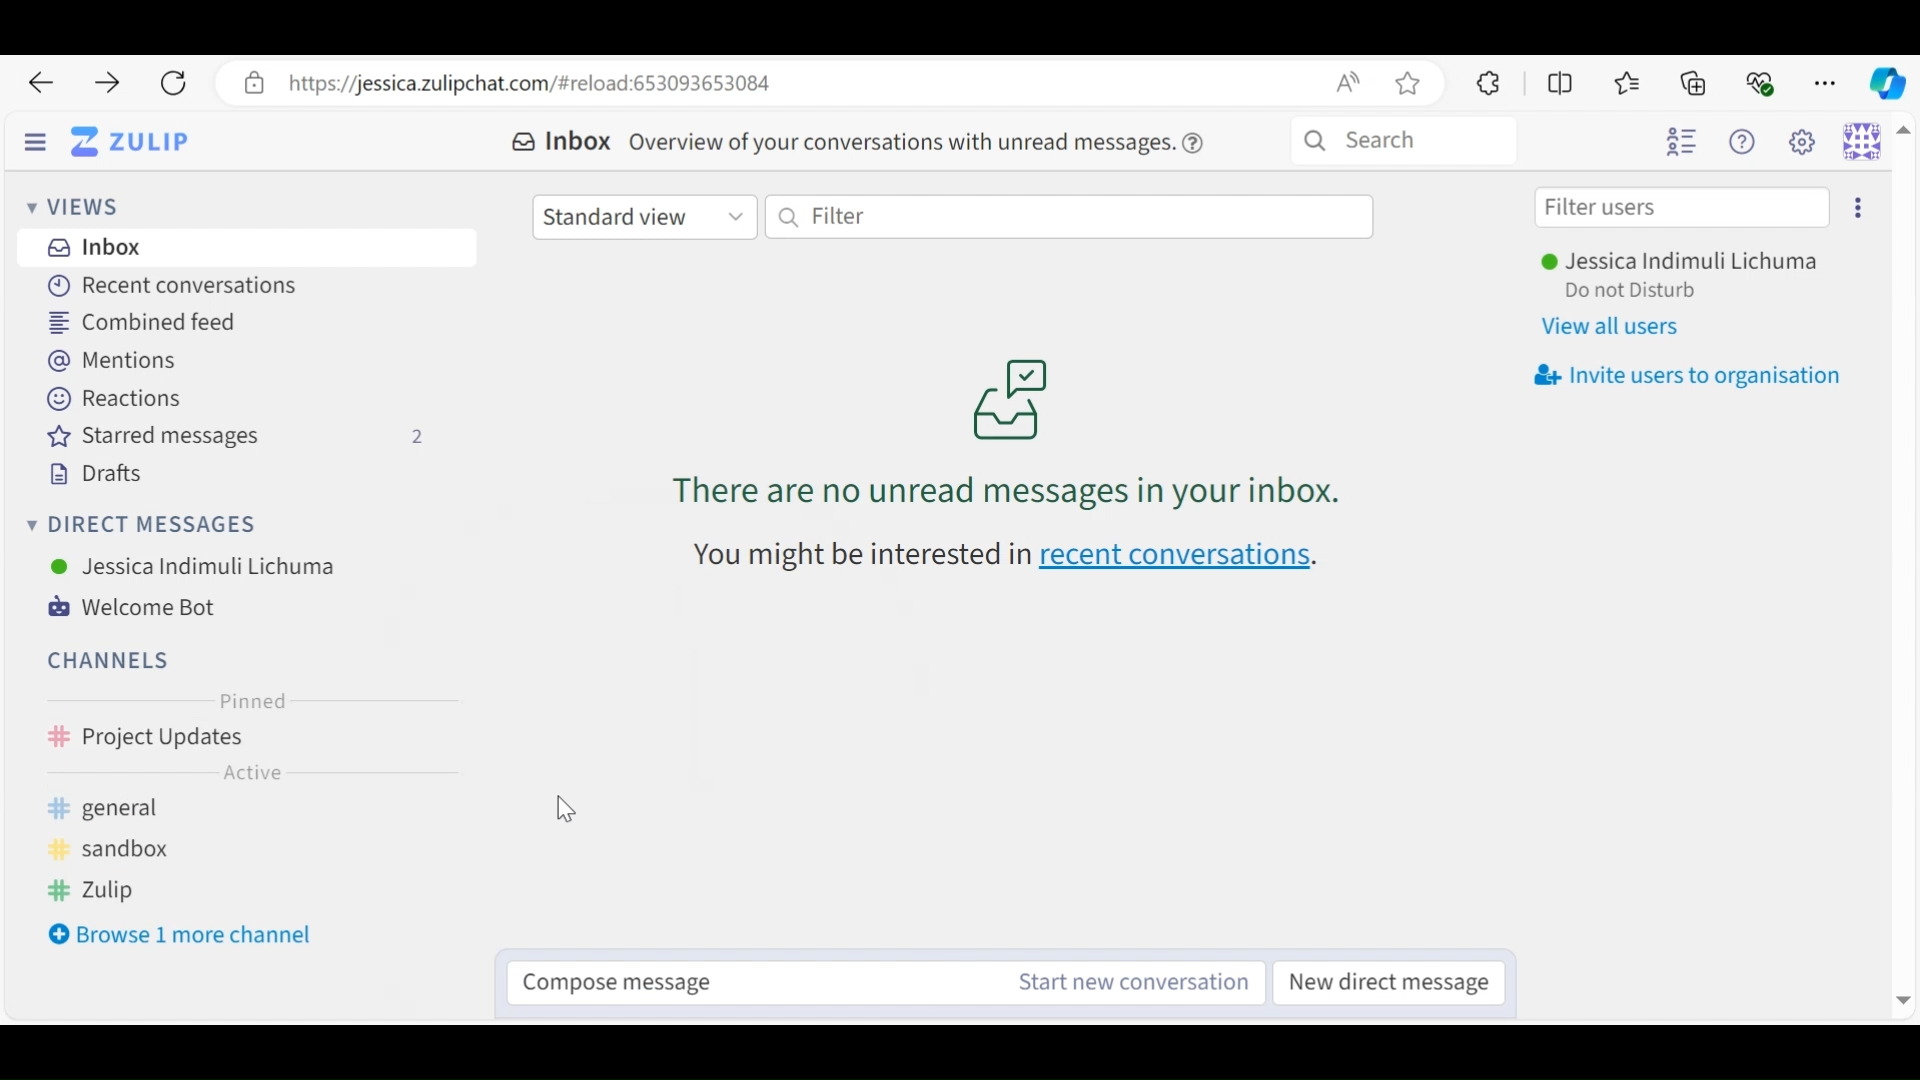 The height and width of the screenshot is (1080, 1920). What do you see at coordinates (560, 142) in the screenshot?
I see `Inbox` at bounding box center [560, 142].